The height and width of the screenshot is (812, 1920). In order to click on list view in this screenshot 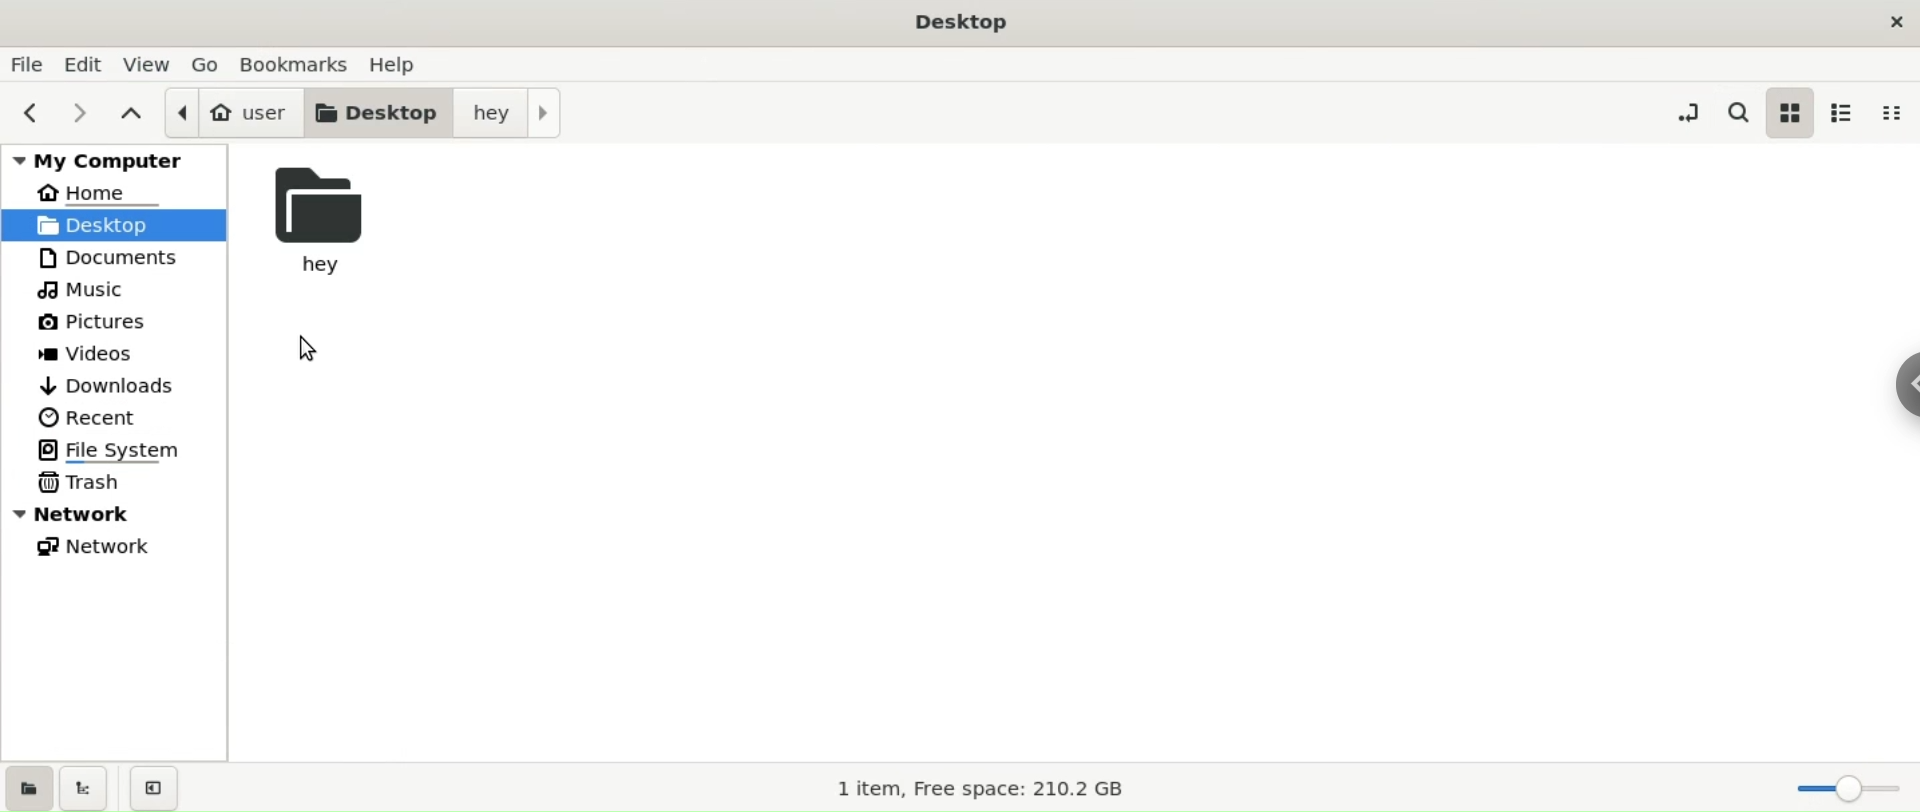, I will do `click(1844, 111)`.